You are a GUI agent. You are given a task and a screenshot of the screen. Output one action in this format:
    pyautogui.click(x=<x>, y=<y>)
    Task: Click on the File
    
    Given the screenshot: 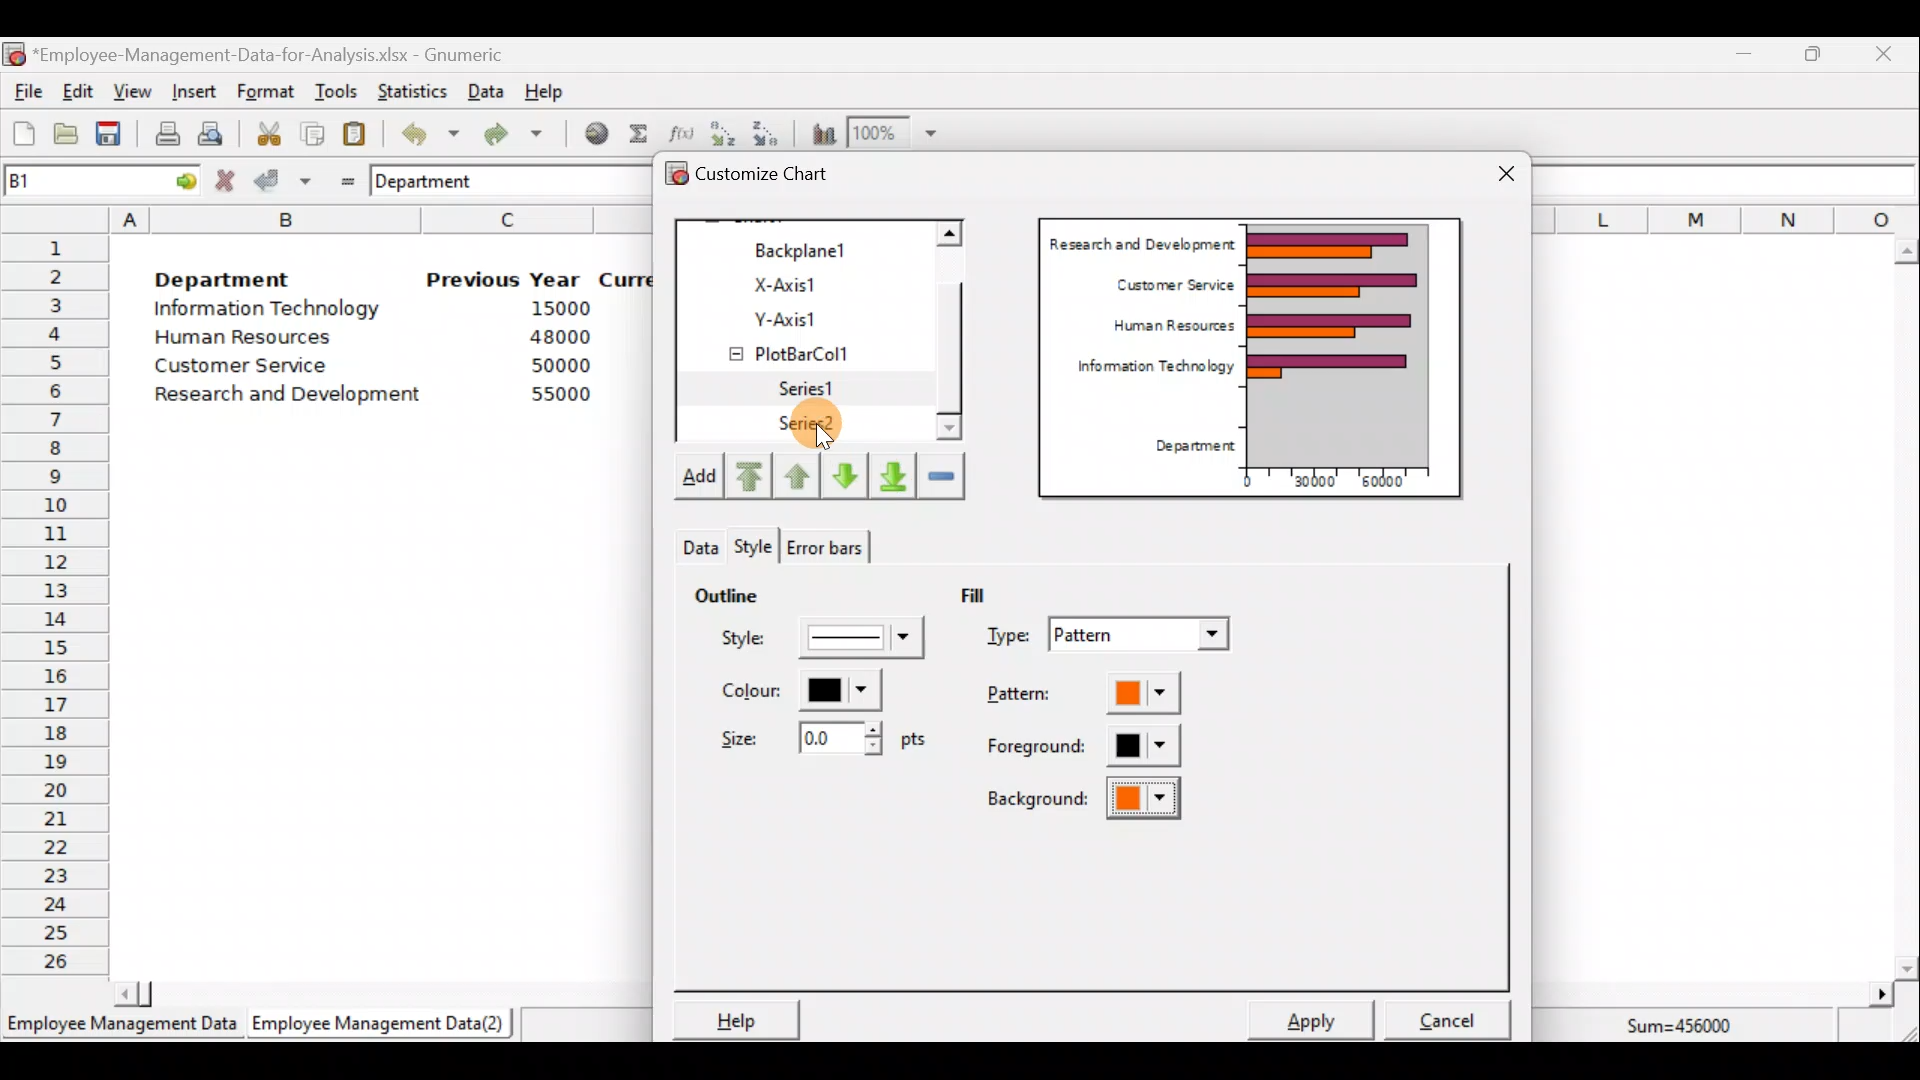 What is the action you would take?
    pyautogui.click(x=25, y=92)
    